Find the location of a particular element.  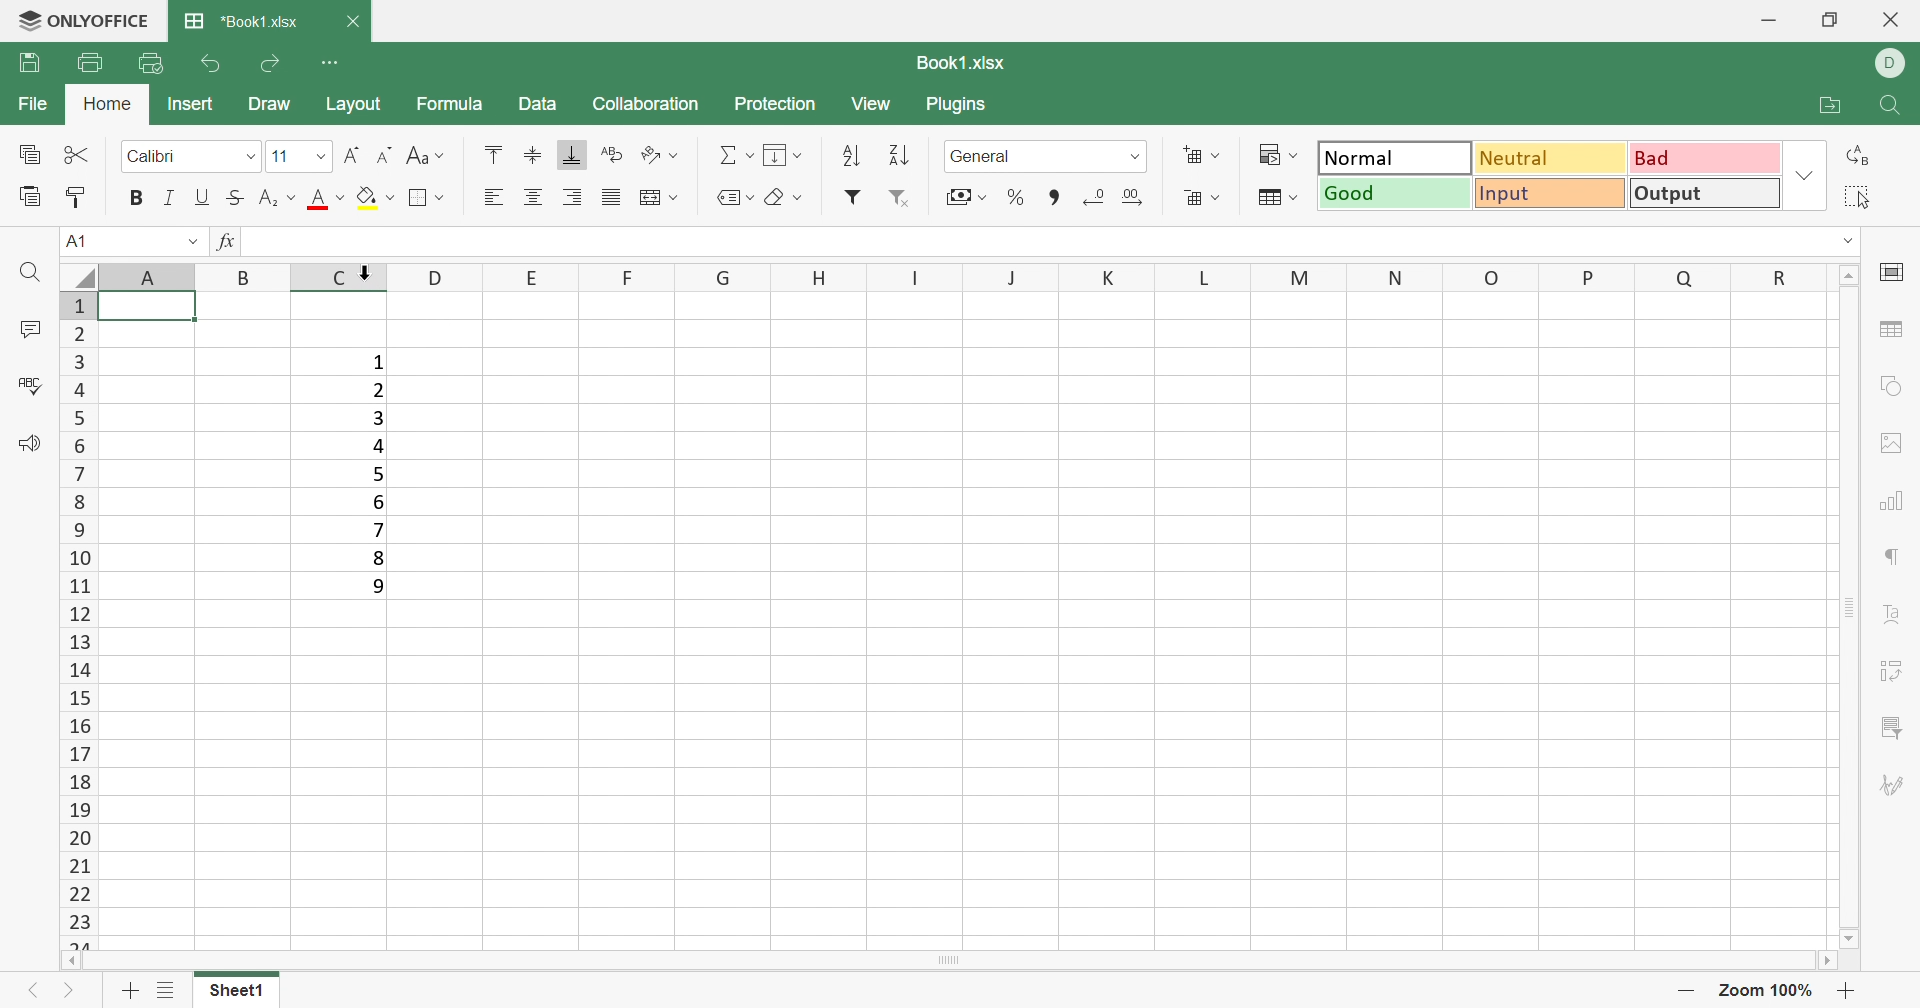

Draw is located at coordinates (268, 102).